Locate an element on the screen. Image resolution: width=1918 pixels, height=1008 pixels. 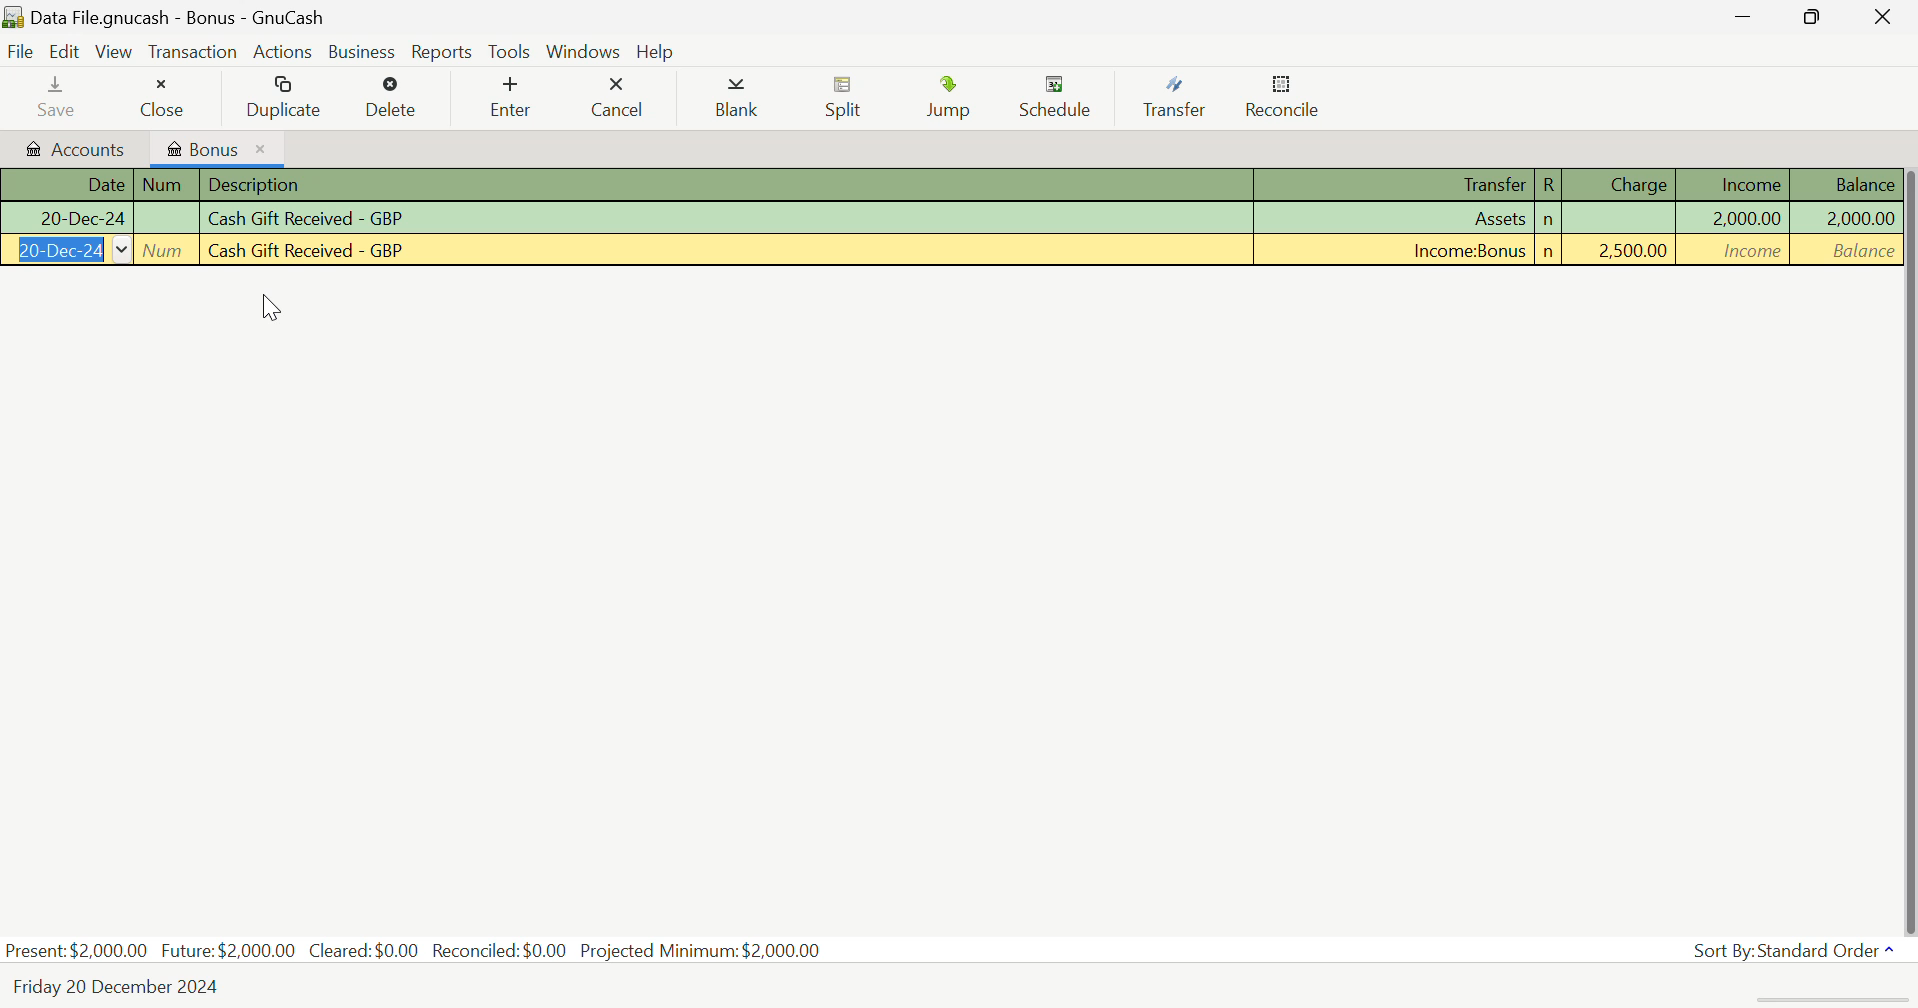
Num is located at coordinates (167, 218).